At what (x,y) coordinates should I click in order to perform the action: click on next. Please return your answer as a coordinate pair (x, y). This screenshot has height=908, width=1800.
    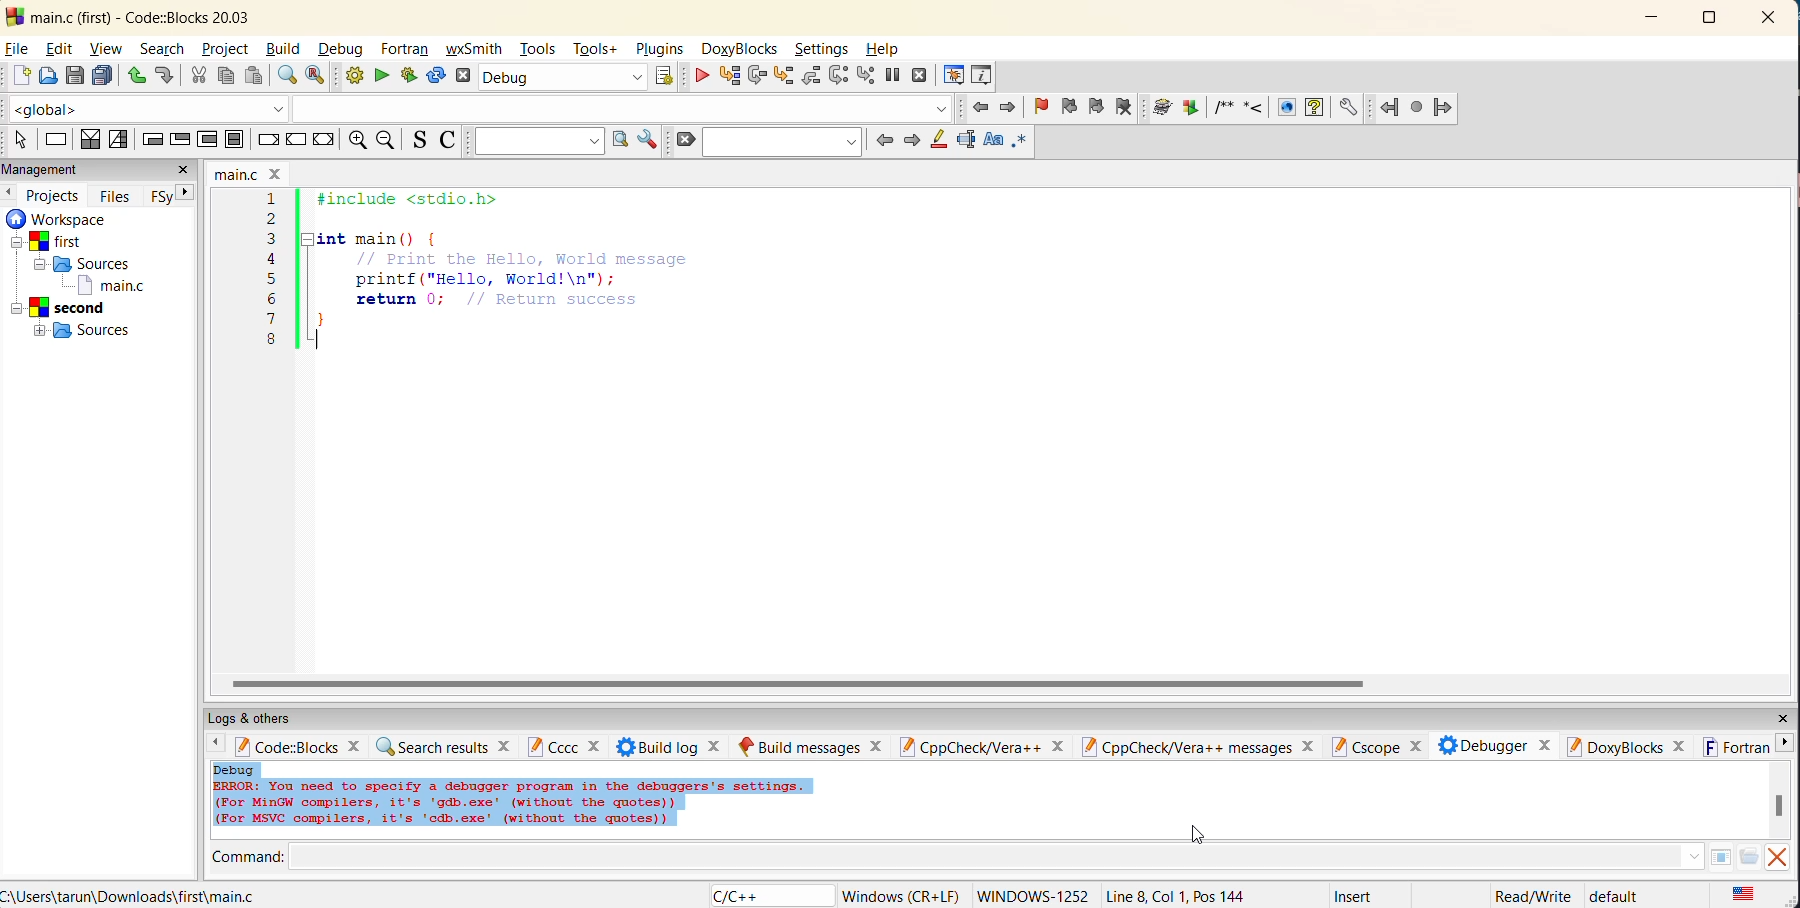
    Looking at the image, I should click on (1789, 748).